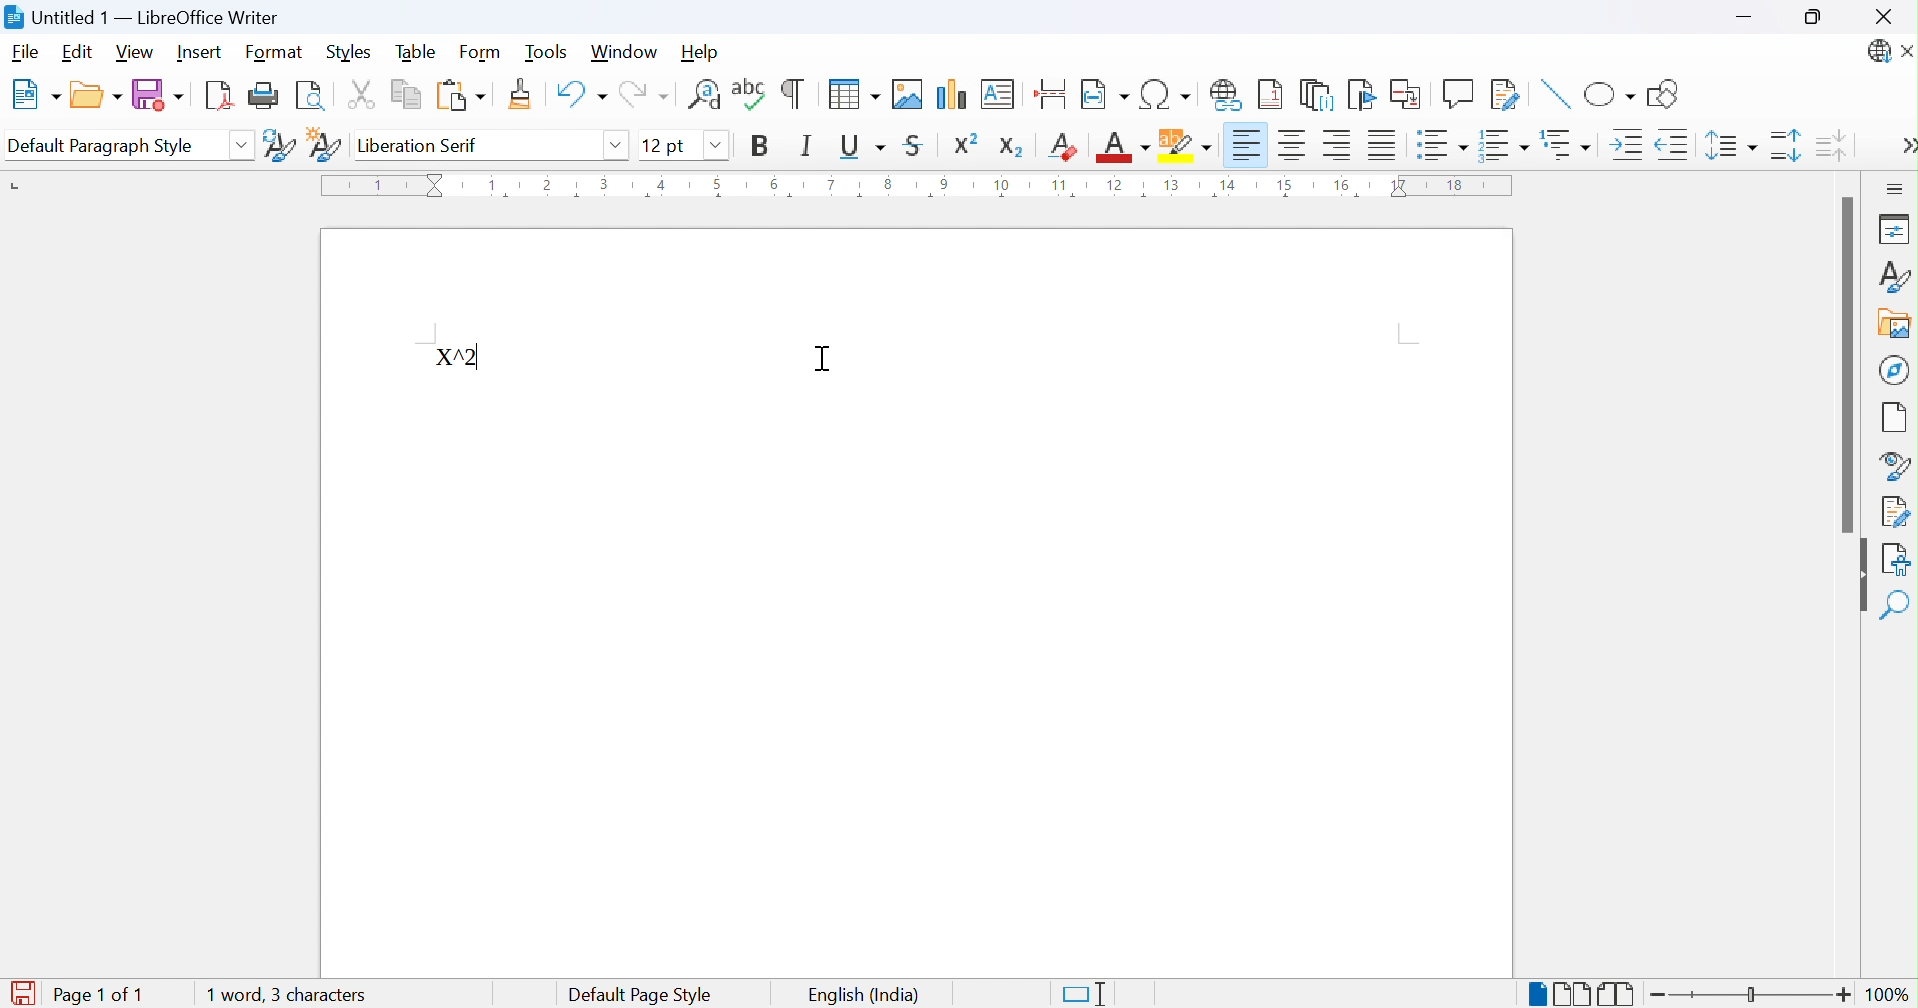 Image resolution: width=1918 pixels, height=1008 pixels. I want to click on View, so click(137, 55).